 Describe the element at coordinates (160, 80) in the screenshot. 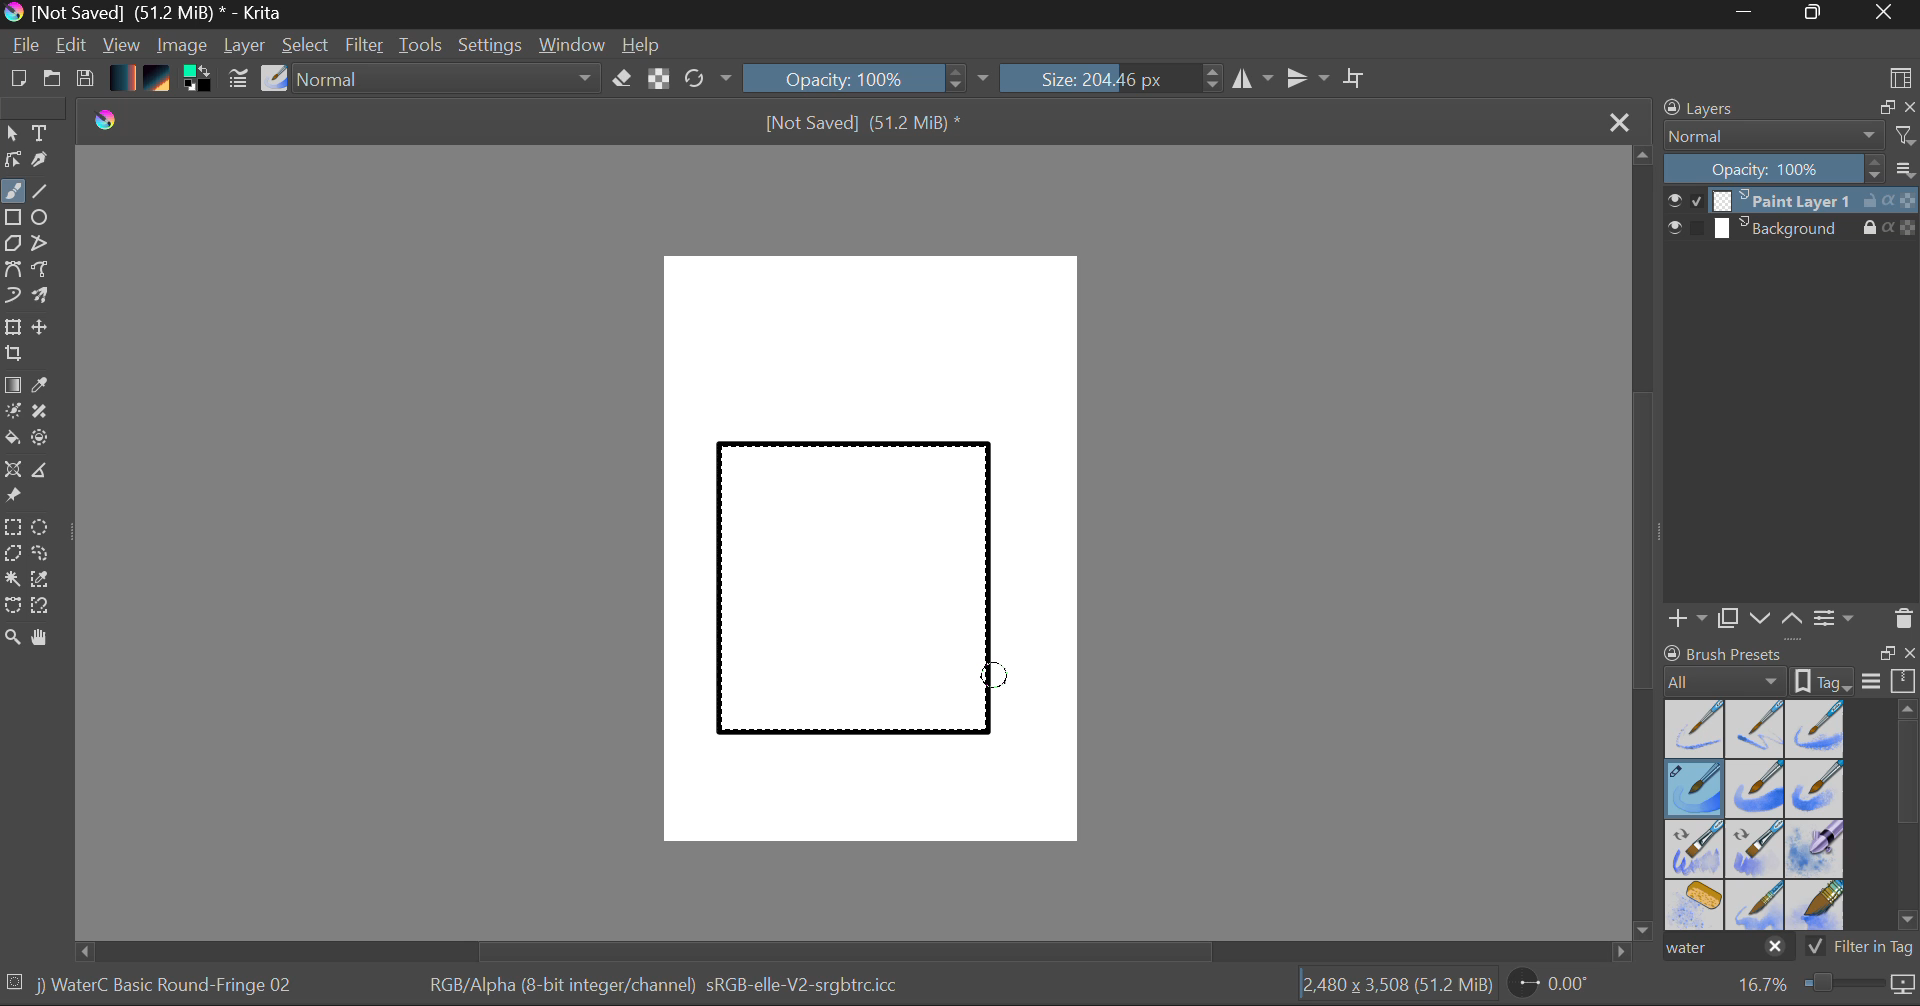

I see `Pattern` at that location.